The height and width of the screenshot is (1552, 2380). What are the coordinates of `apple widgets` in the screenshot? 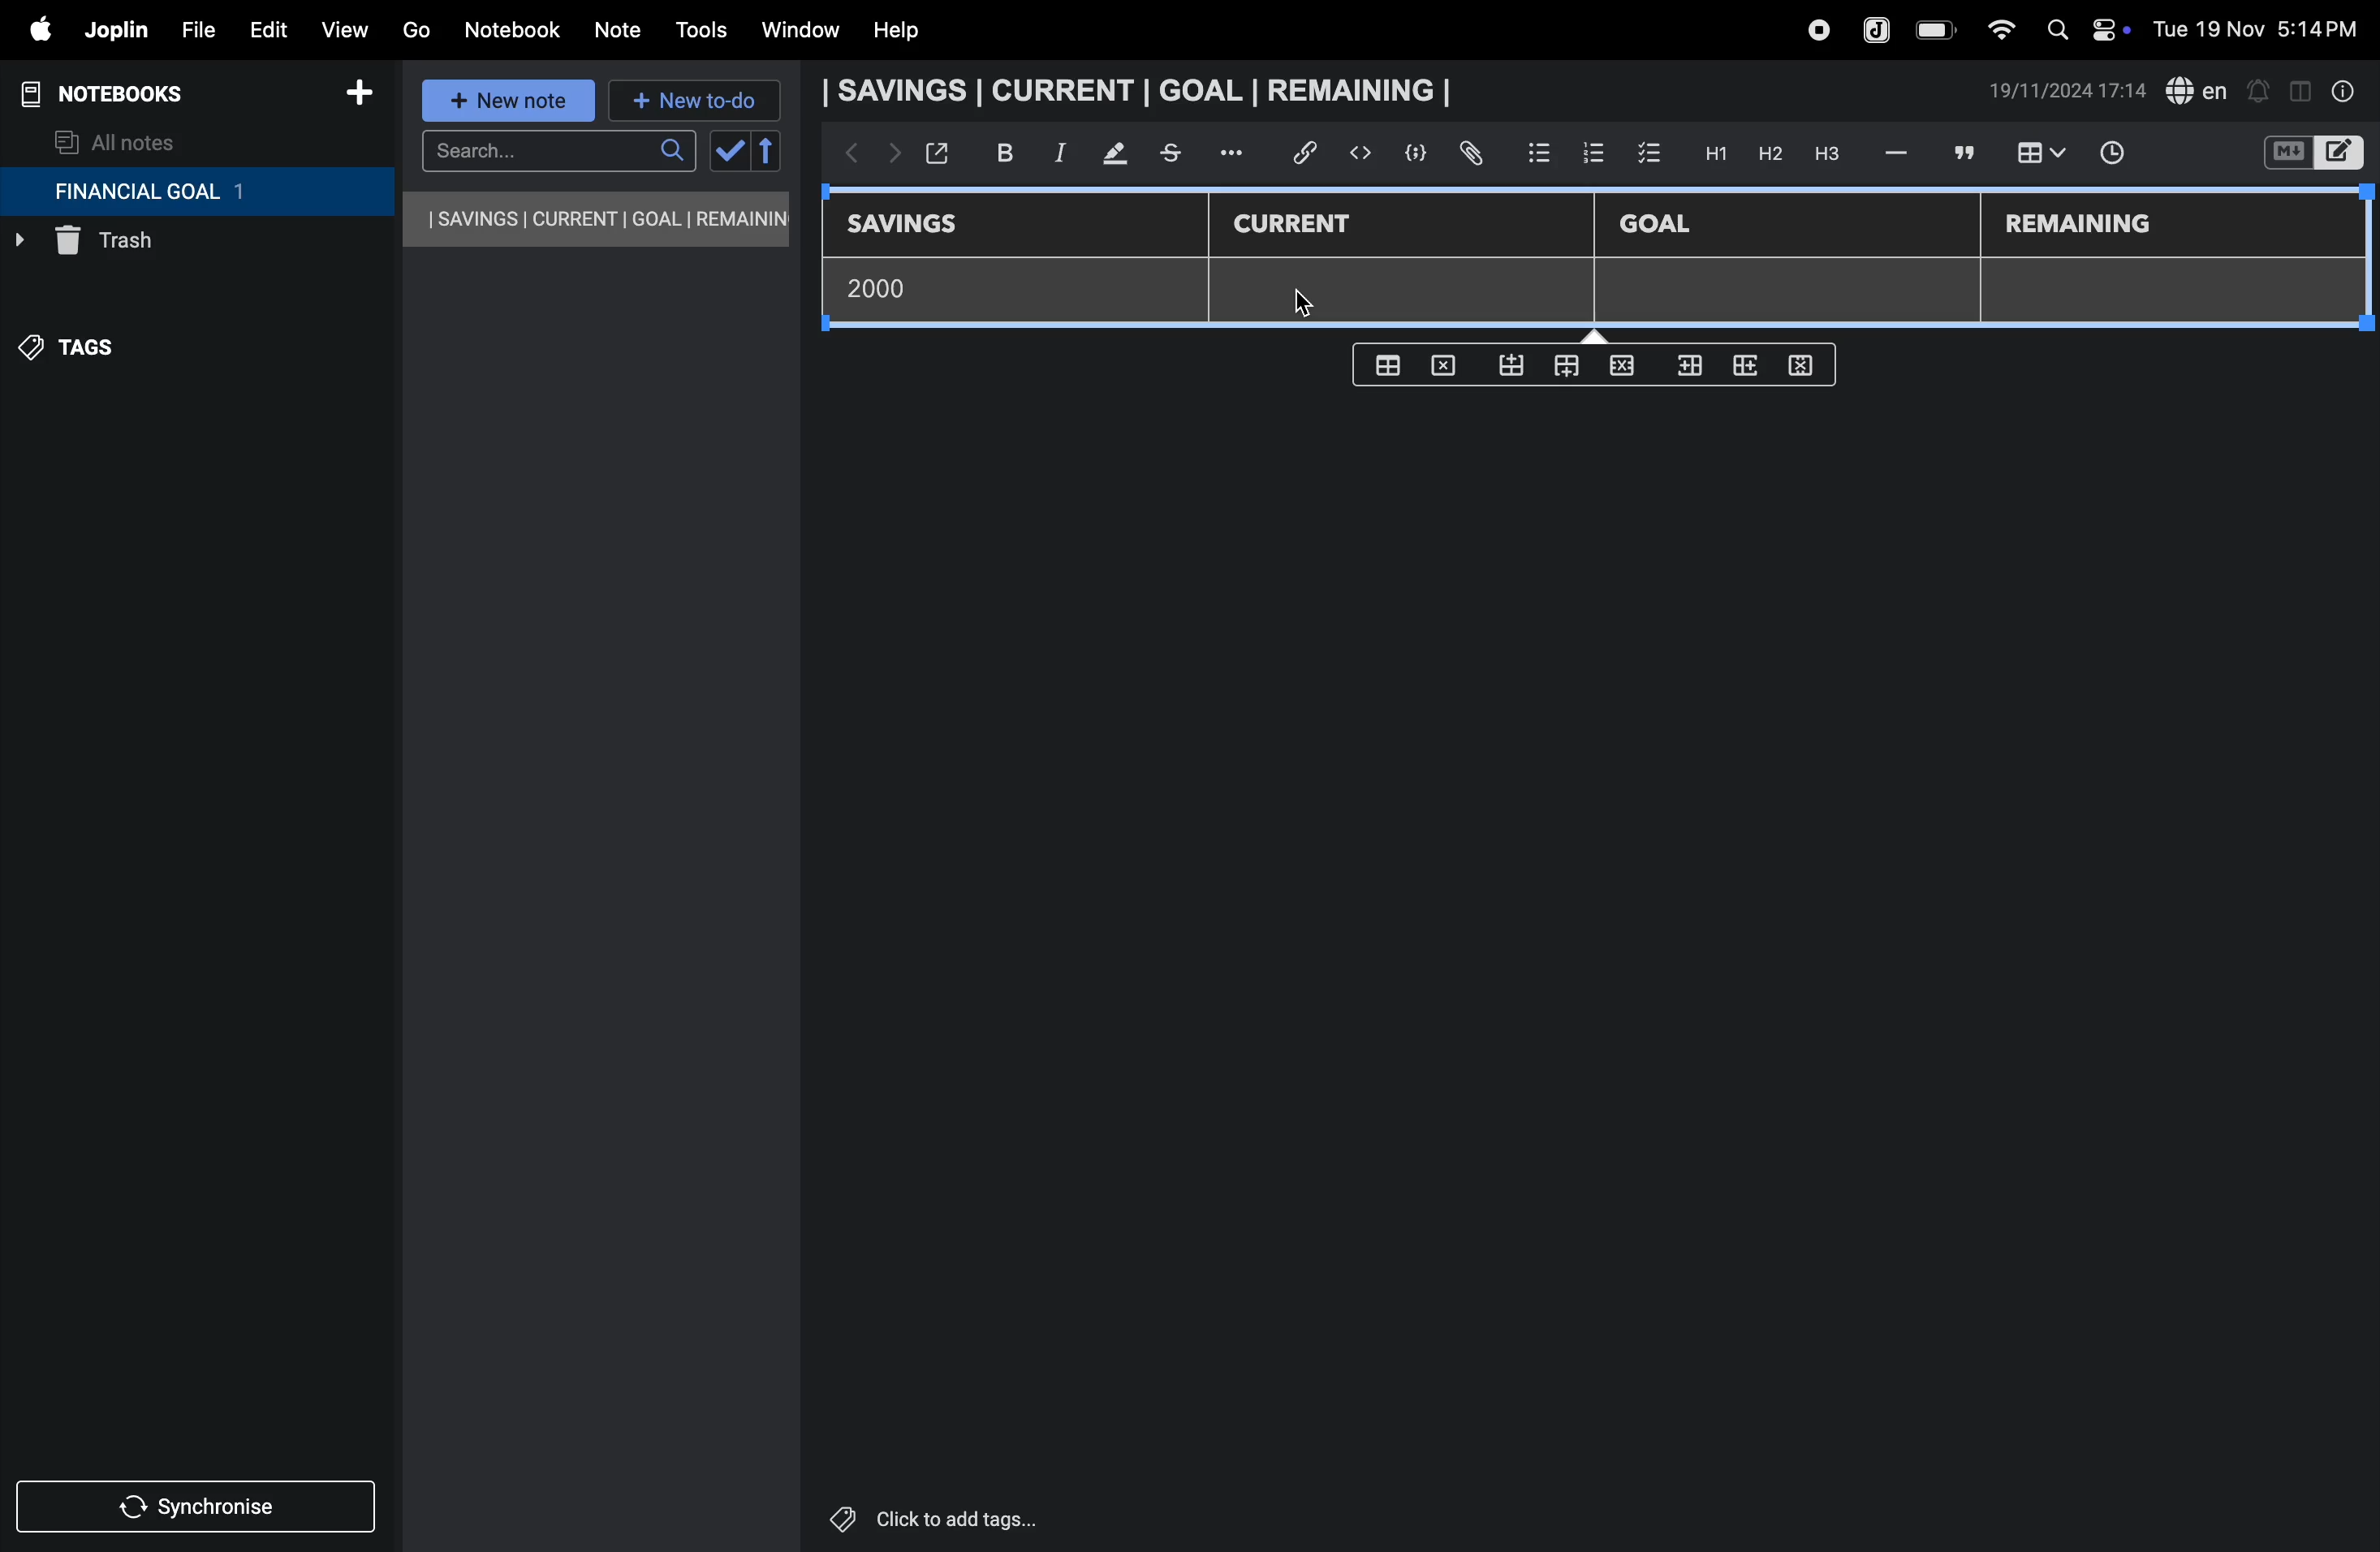 It's located at (2083, 27).